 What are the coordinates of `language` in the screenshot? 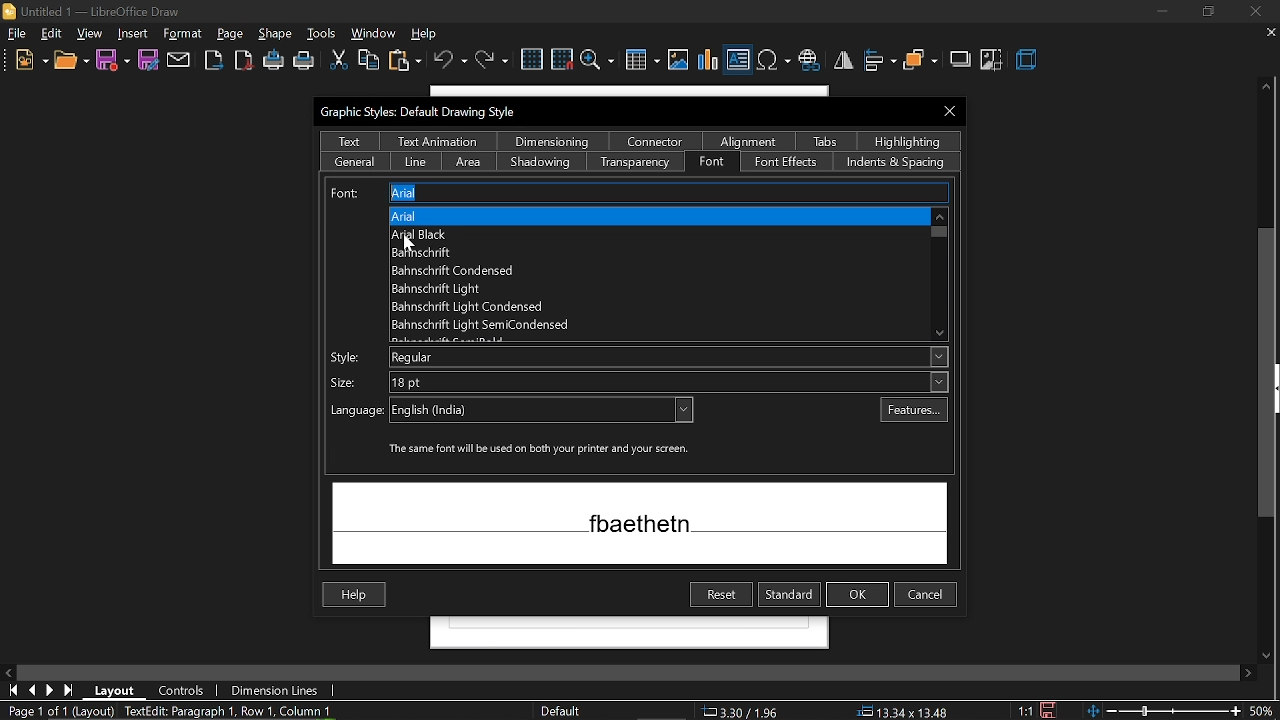 It's located at (351, 410).